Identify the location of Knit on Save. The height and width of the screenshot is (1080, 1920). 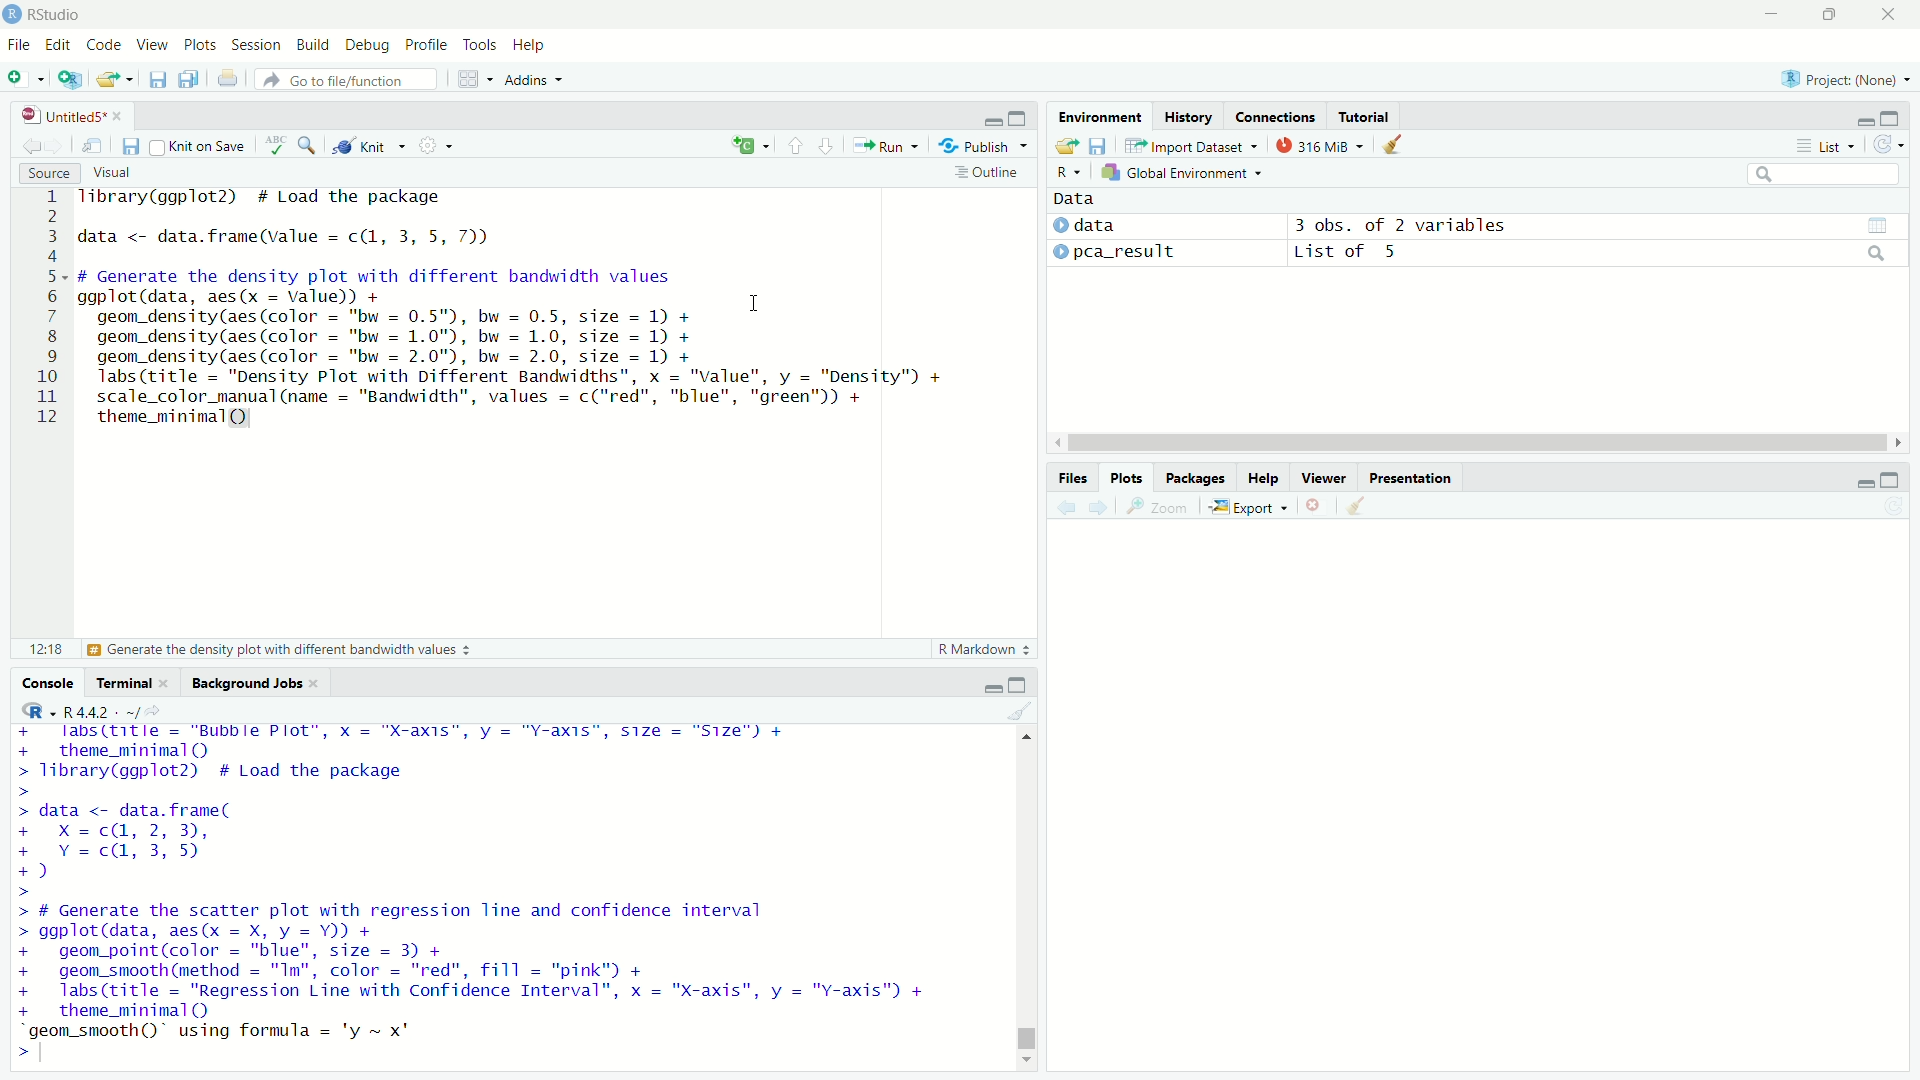
(201, 146).